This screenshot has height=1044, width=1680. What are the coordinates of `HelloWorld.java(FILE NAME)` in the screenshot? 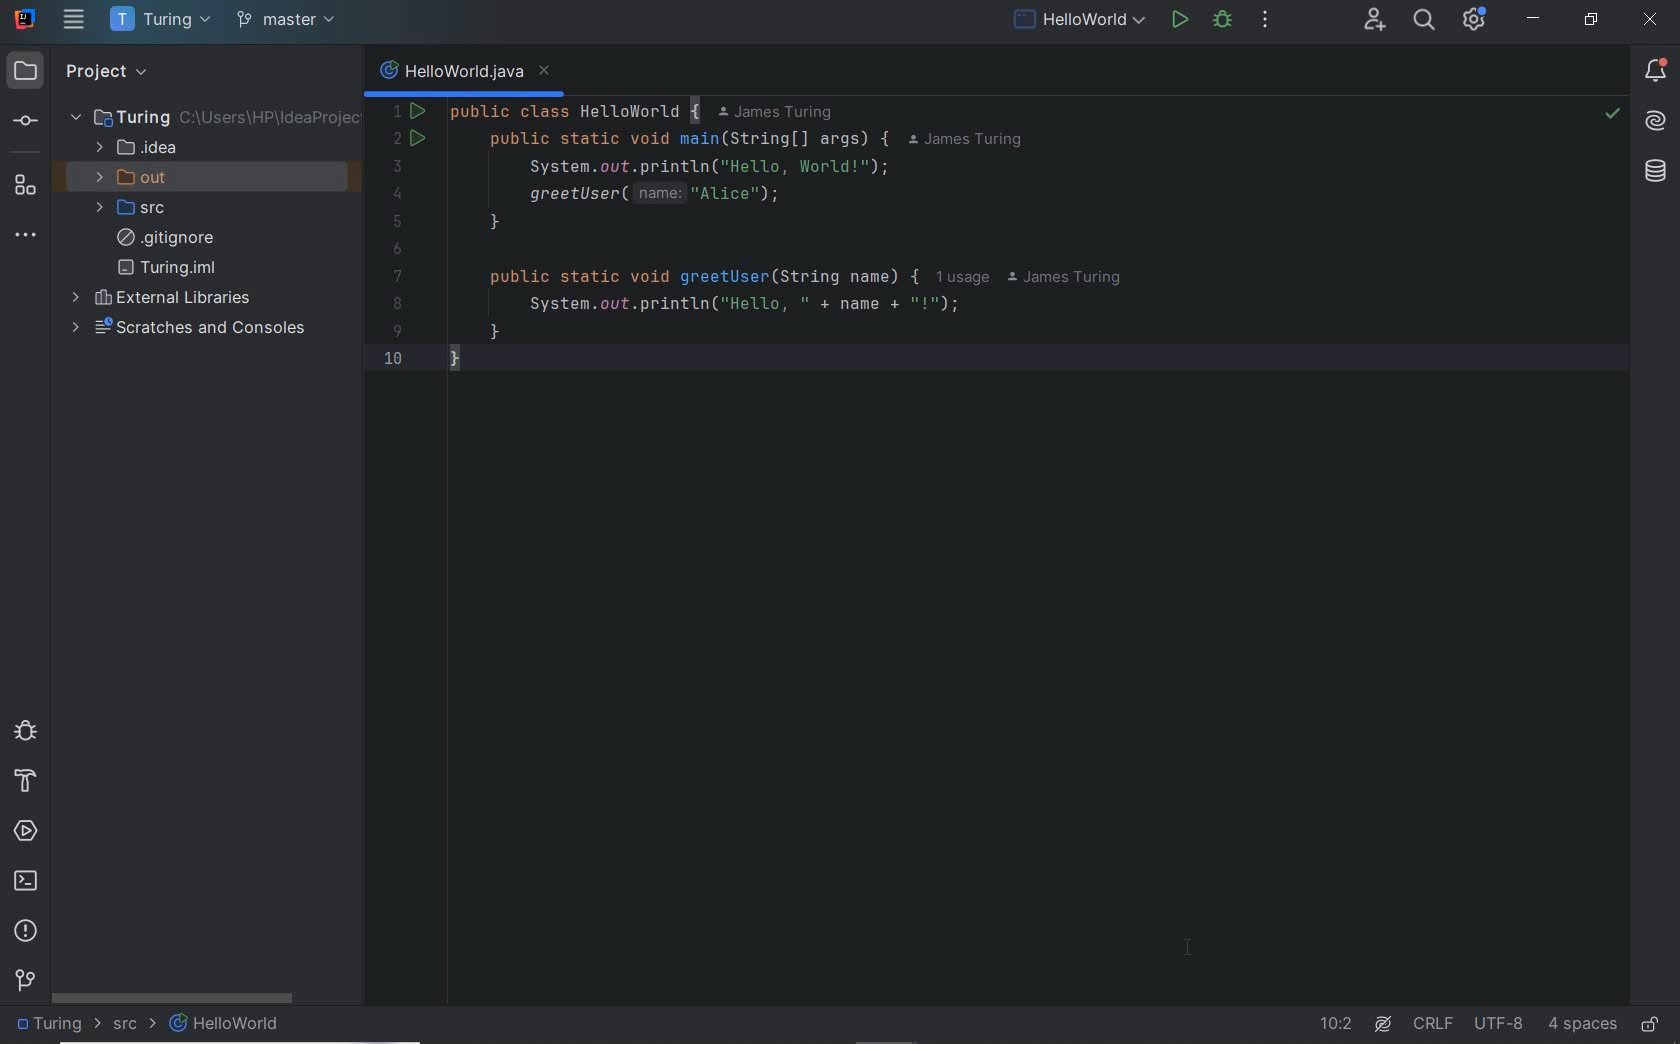 It's located at (466, 74).